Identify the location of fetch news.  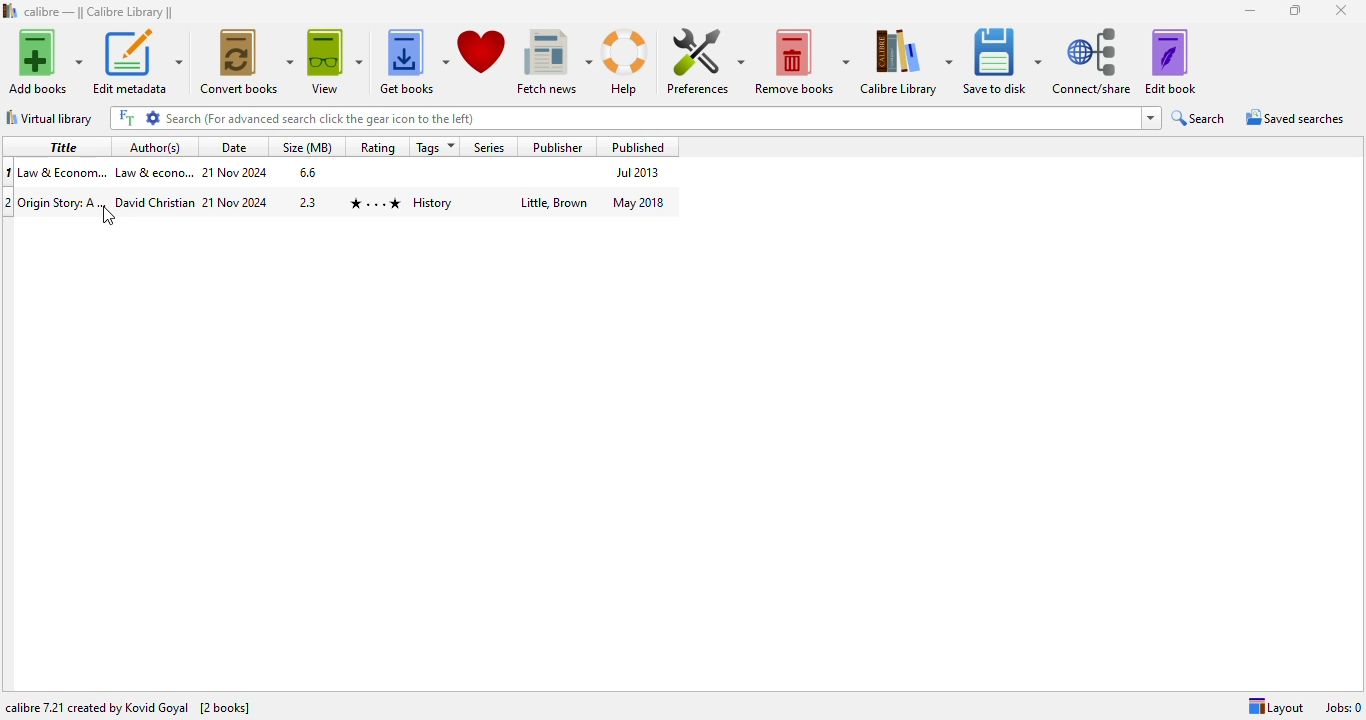
(553, 60).